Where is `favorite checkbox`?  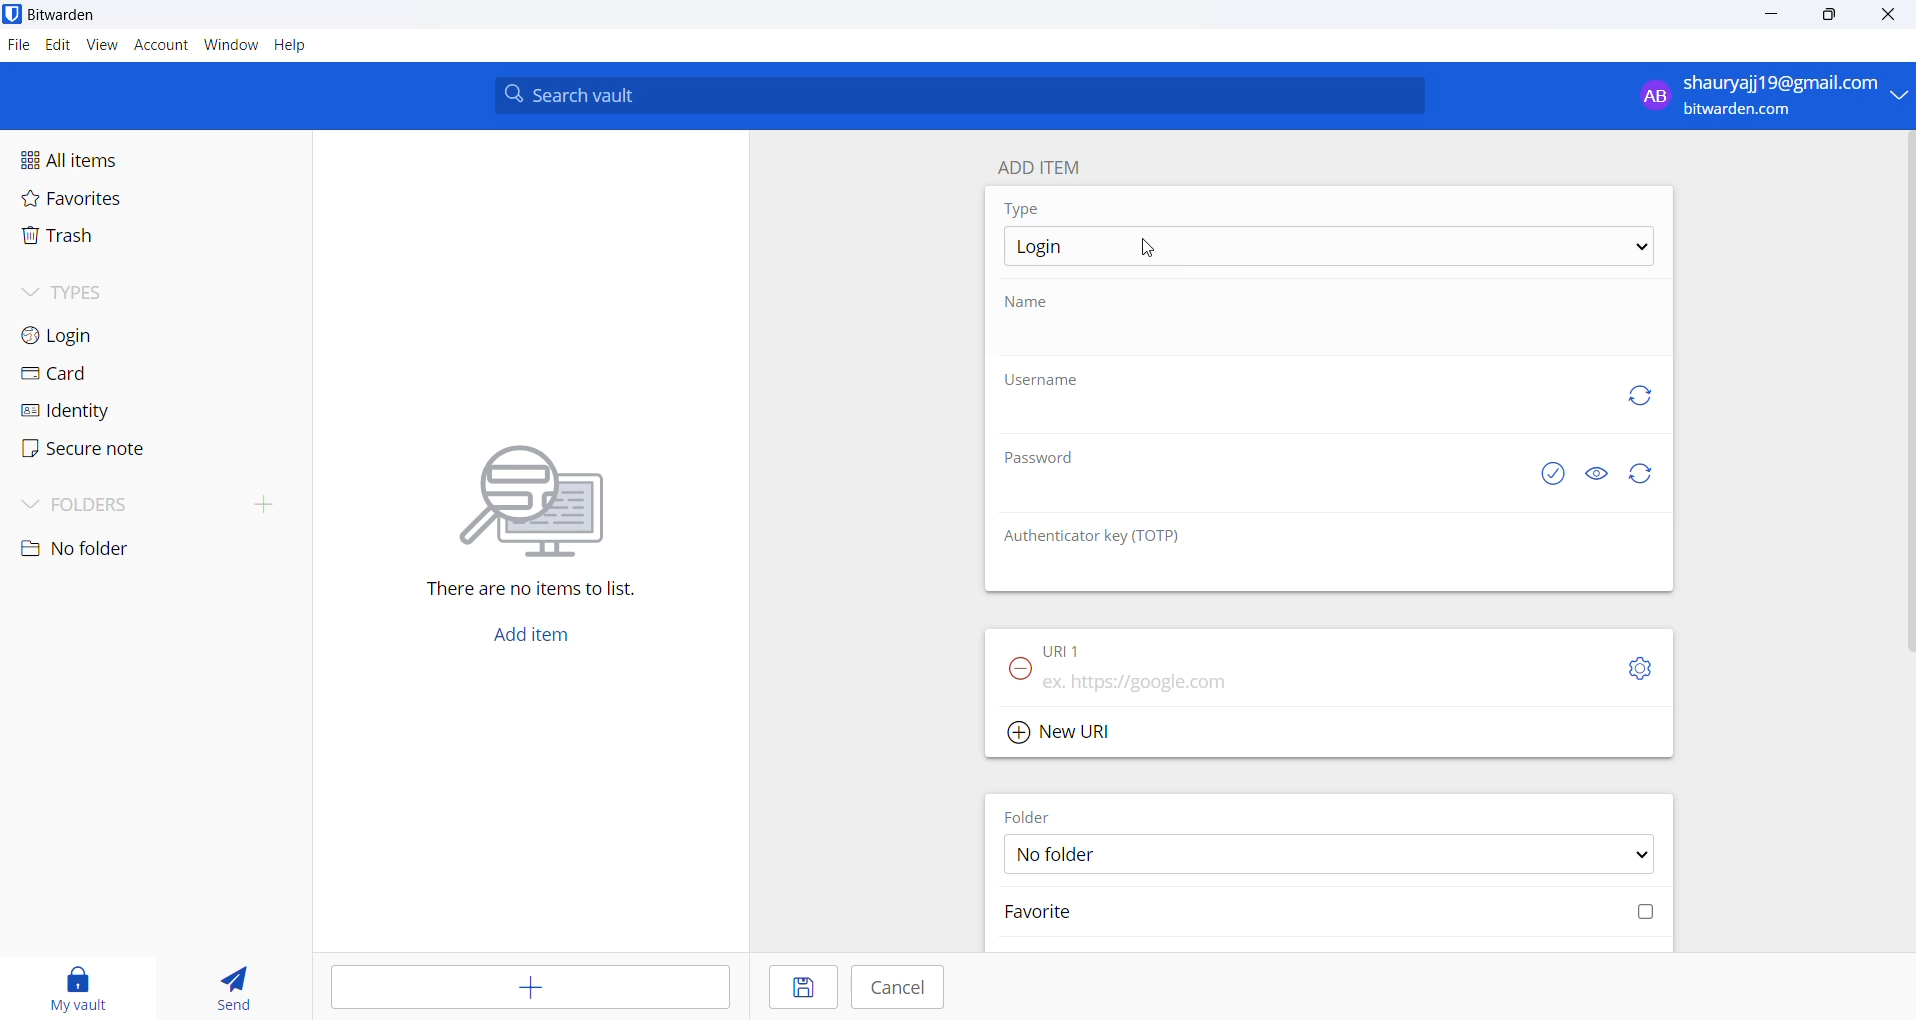
favorite checkbox is located at coordinates (1325, 916).